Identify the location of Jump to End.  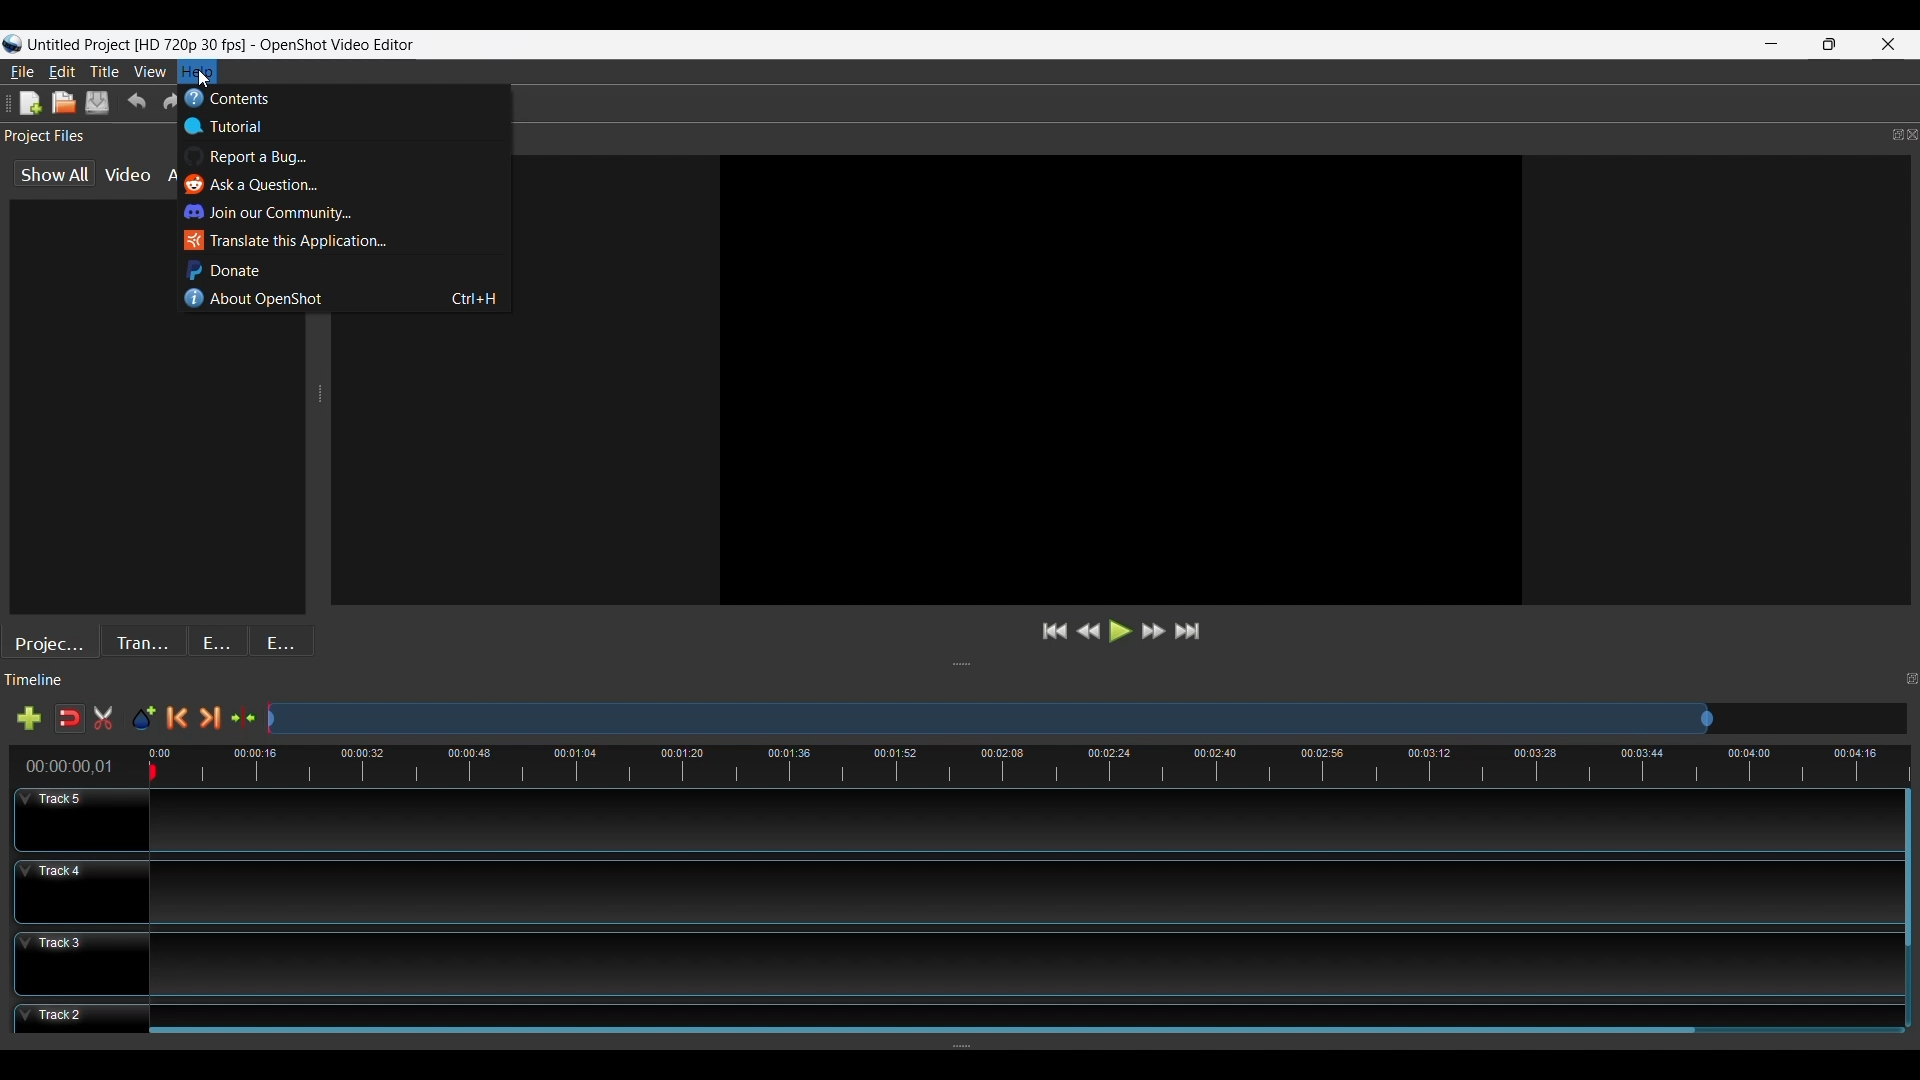
(1190, 634).